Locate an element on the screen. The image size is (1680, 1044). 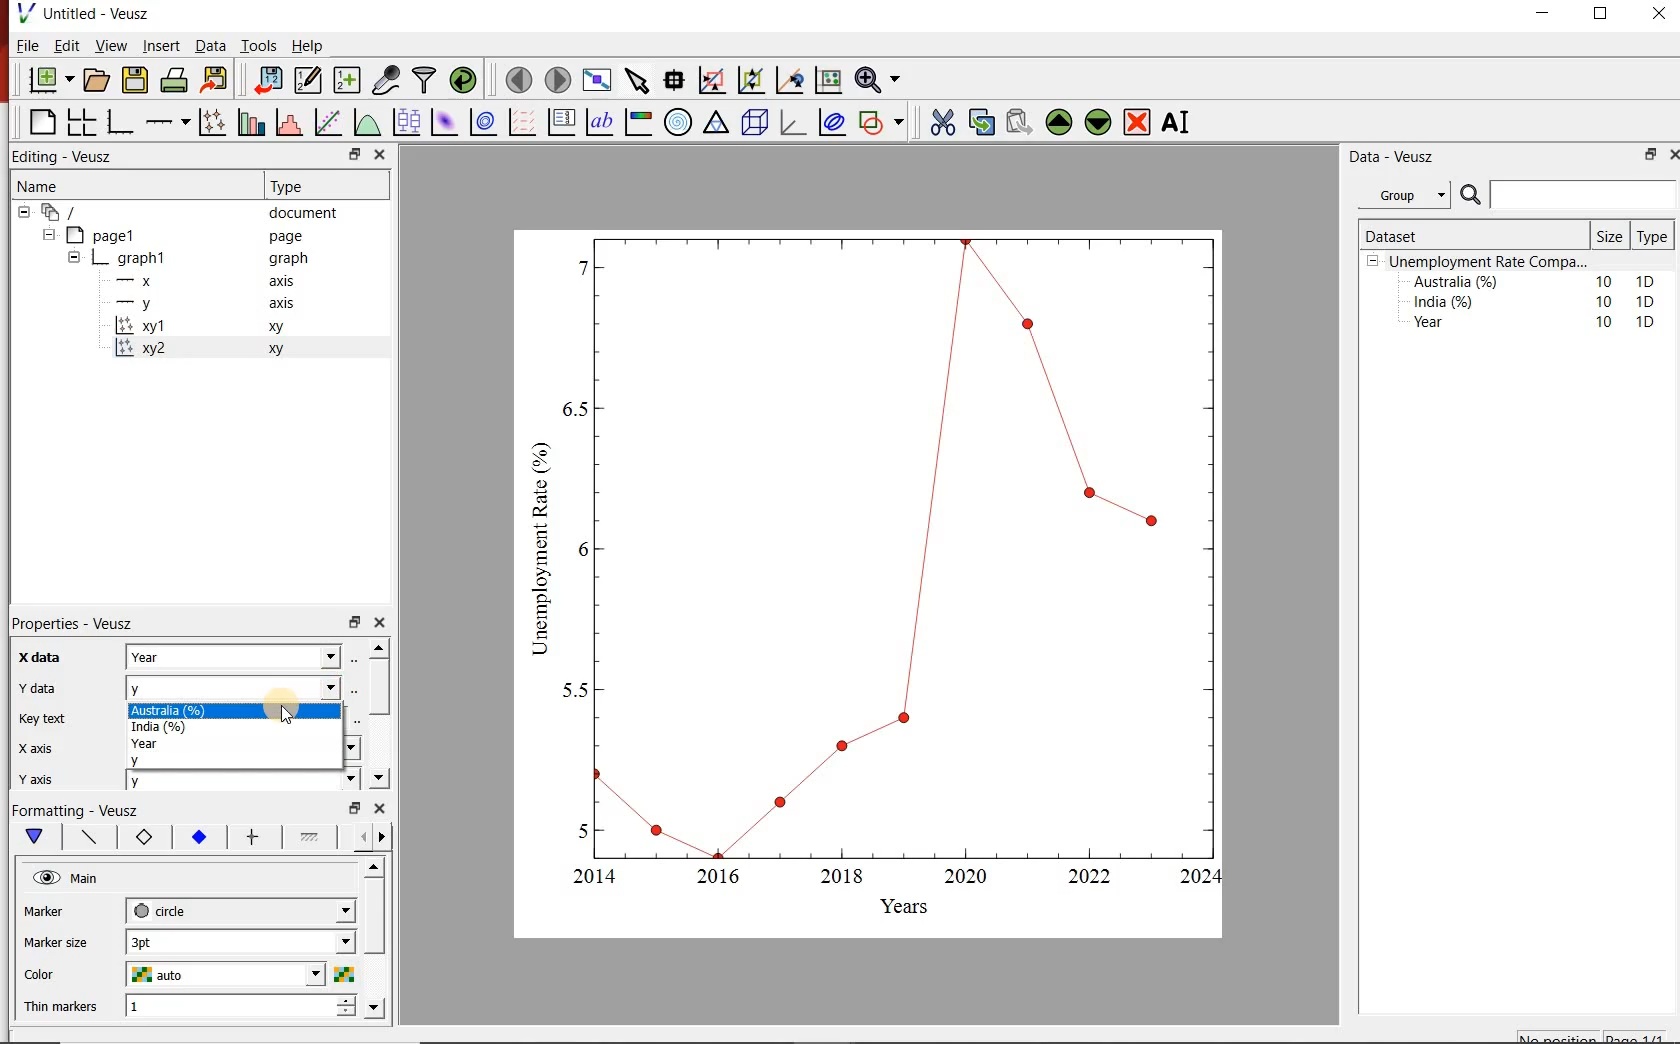
add a shapes is located at coordinates (881, 122).